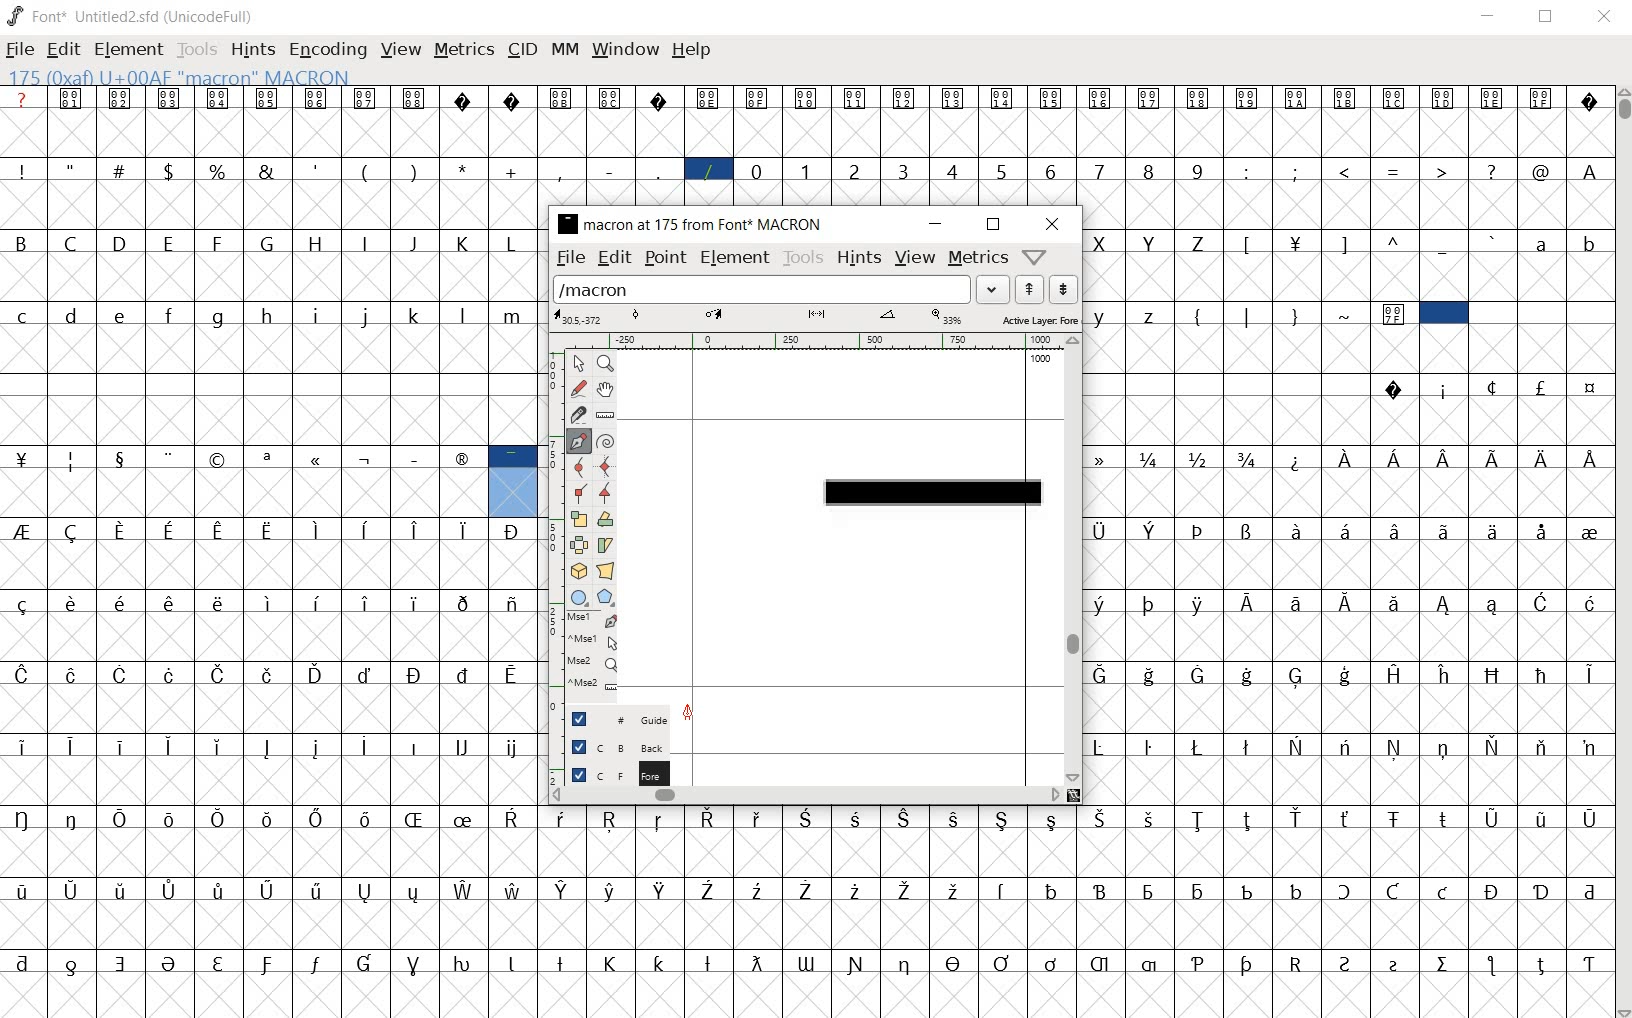 This screenshot has height=1018, width=1632. What do you see at coordinates (1100, 170) in the screenshot?
I see `7` at bounding box center [1100, 170].